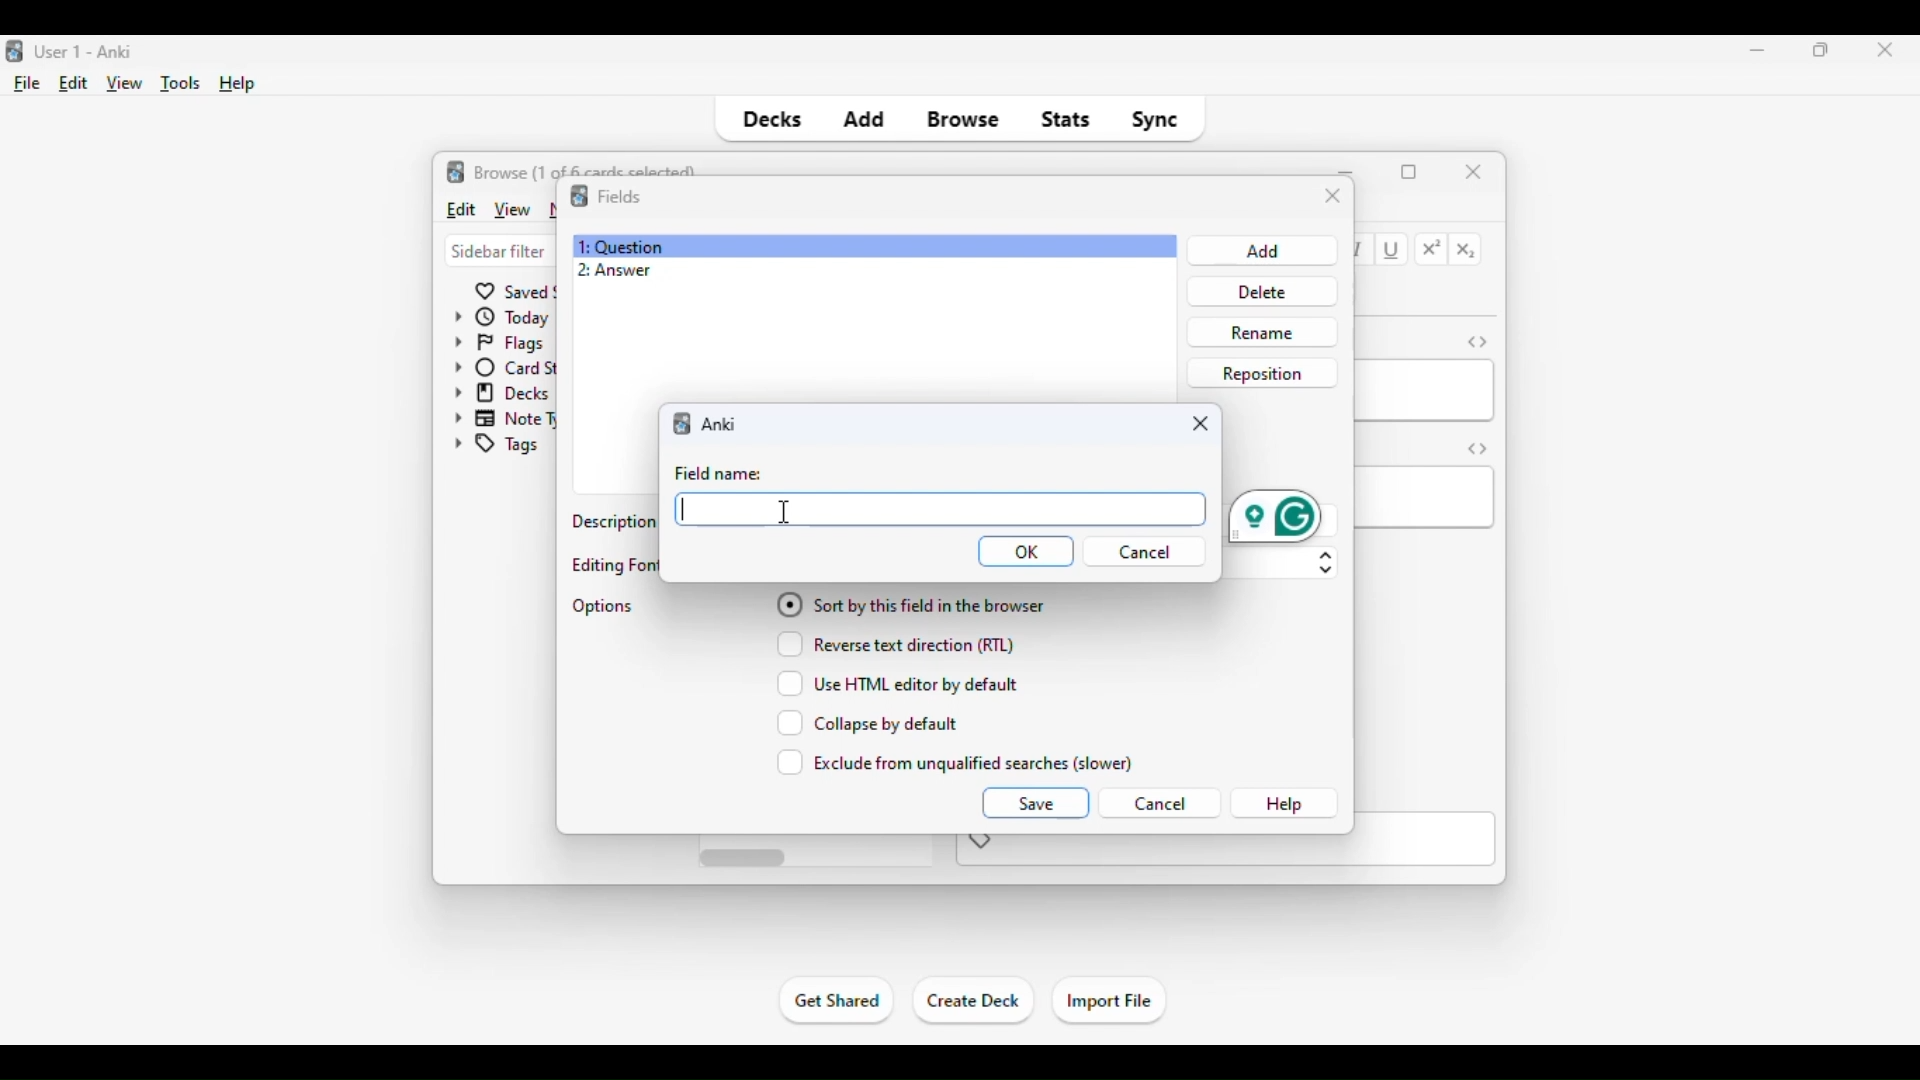  What do you see at coordinates (86, 52) in the screenshot?
I see `title` at bounding box center [86, 52].